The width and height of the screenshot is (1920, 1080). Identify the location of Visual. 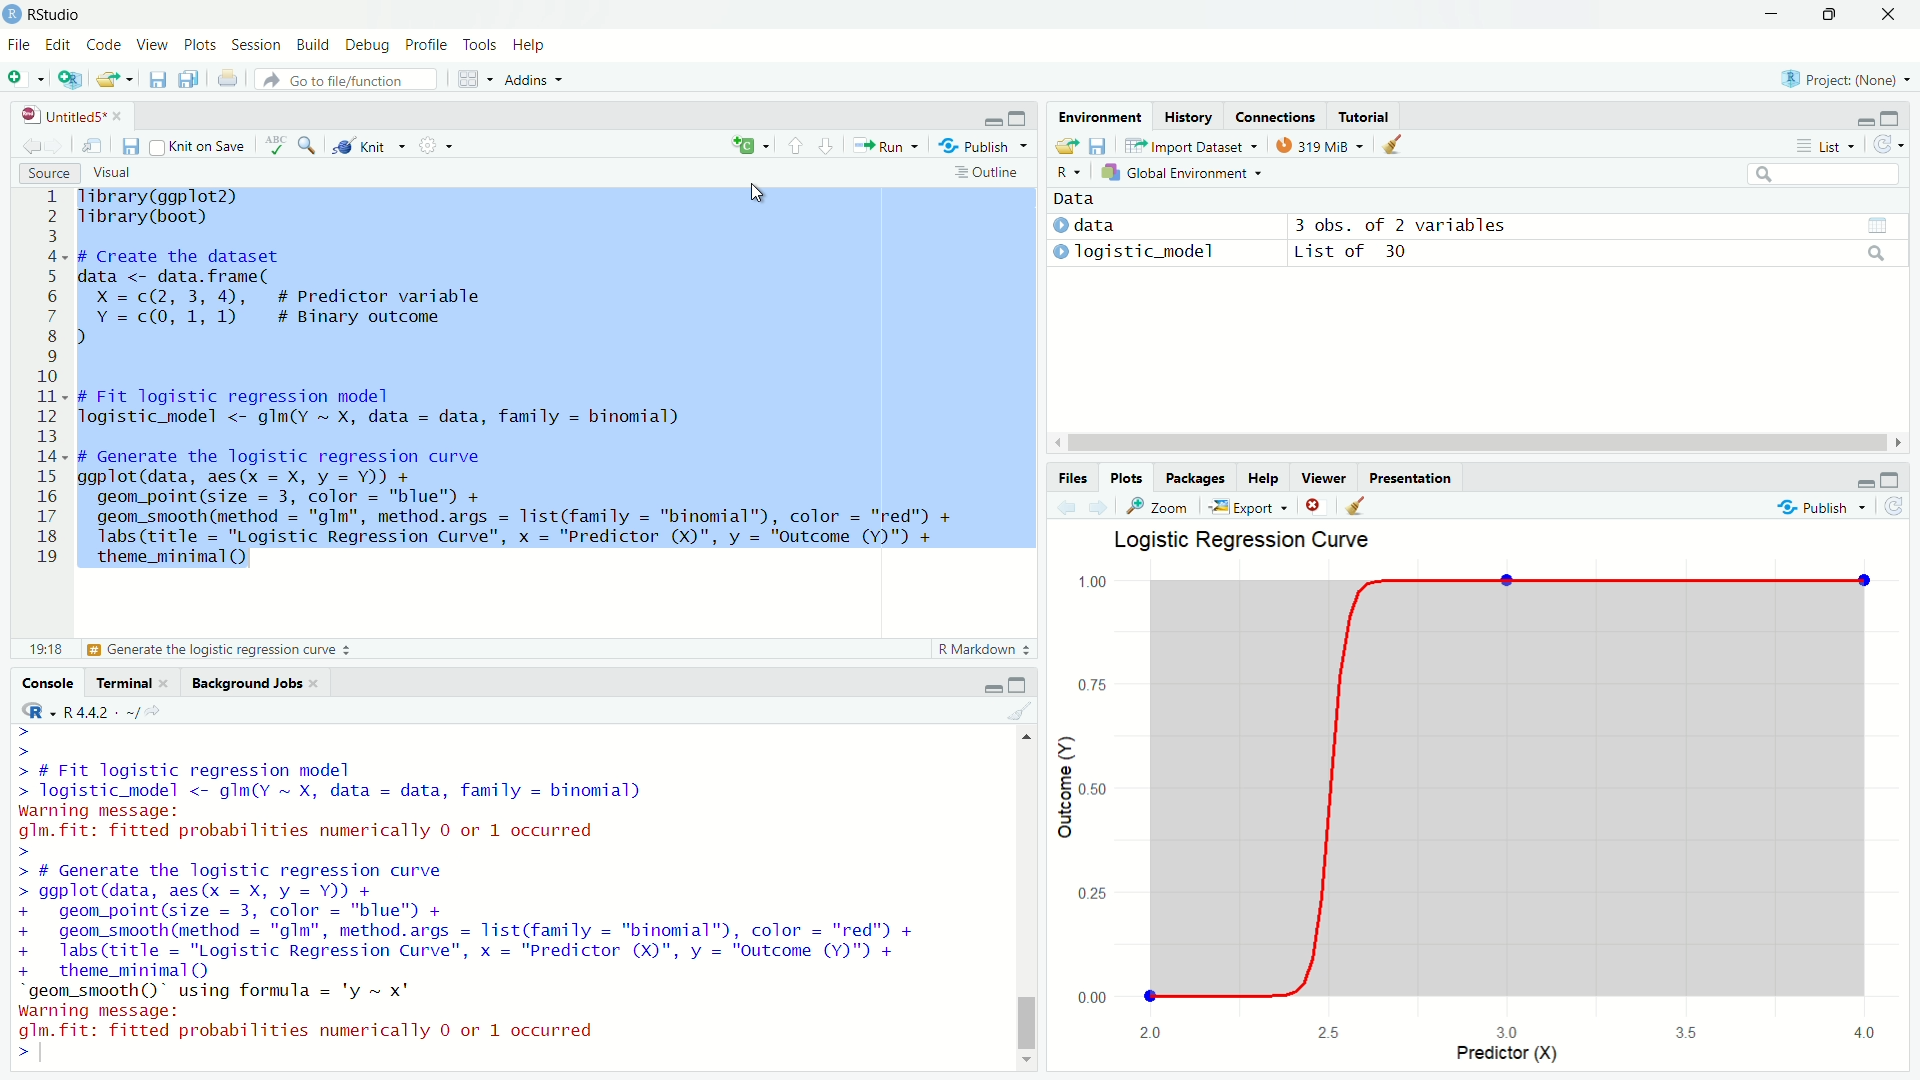
(111, 171).